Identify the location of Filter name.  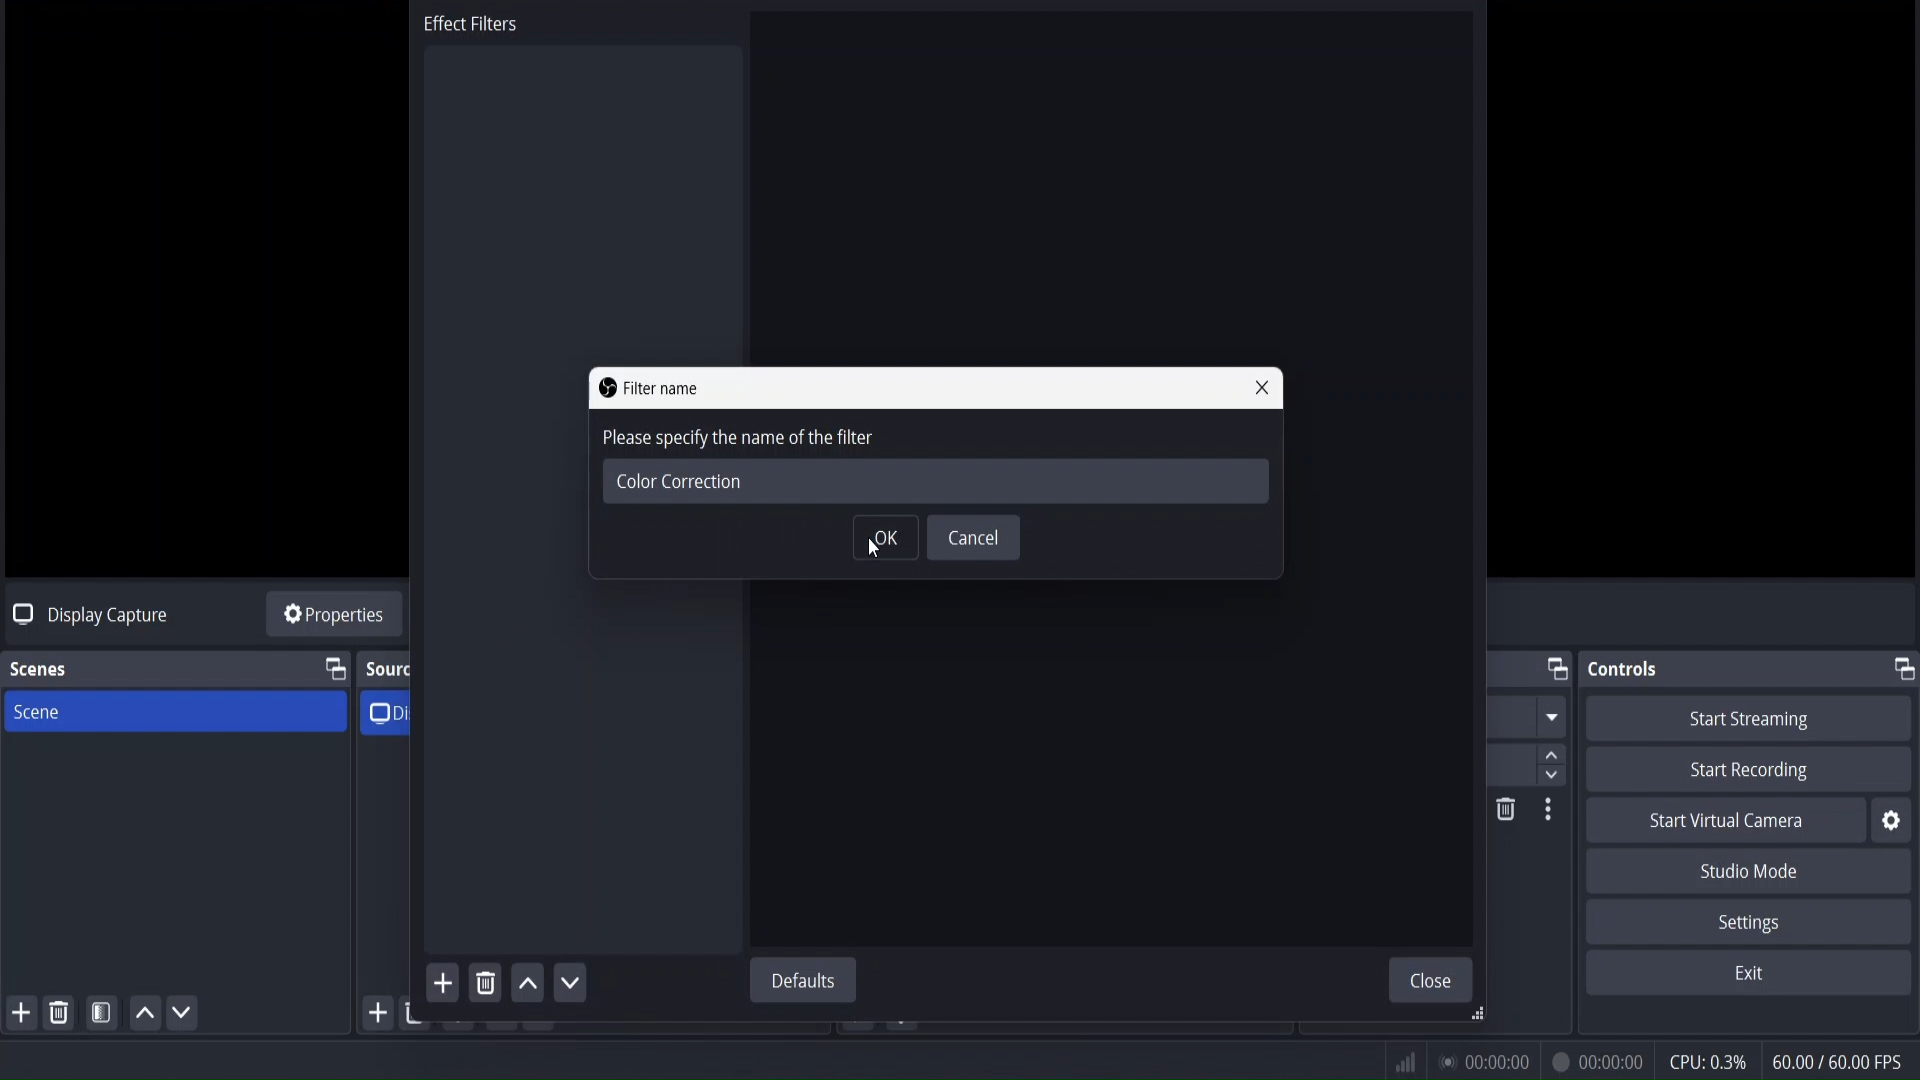
(661, 388).